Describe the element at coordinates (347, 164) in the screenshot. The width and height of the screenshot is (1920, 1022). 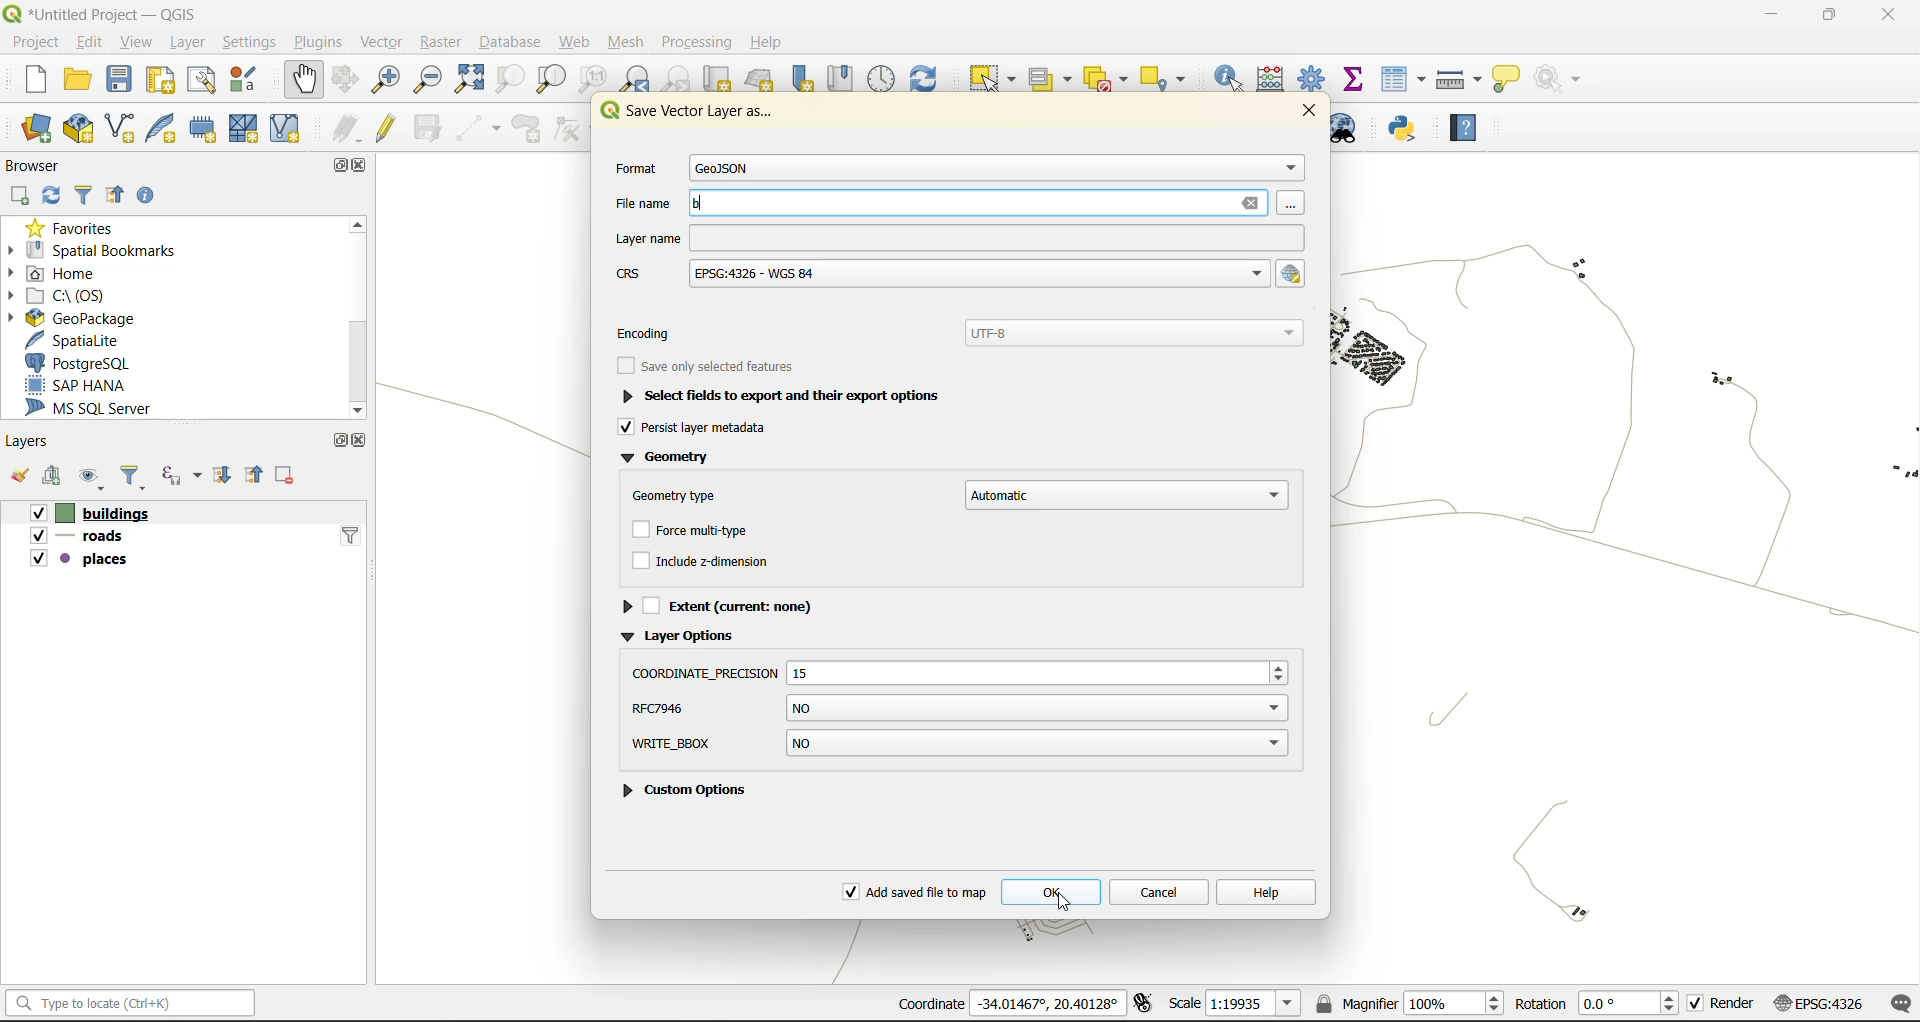
I see `maximize` at that location.